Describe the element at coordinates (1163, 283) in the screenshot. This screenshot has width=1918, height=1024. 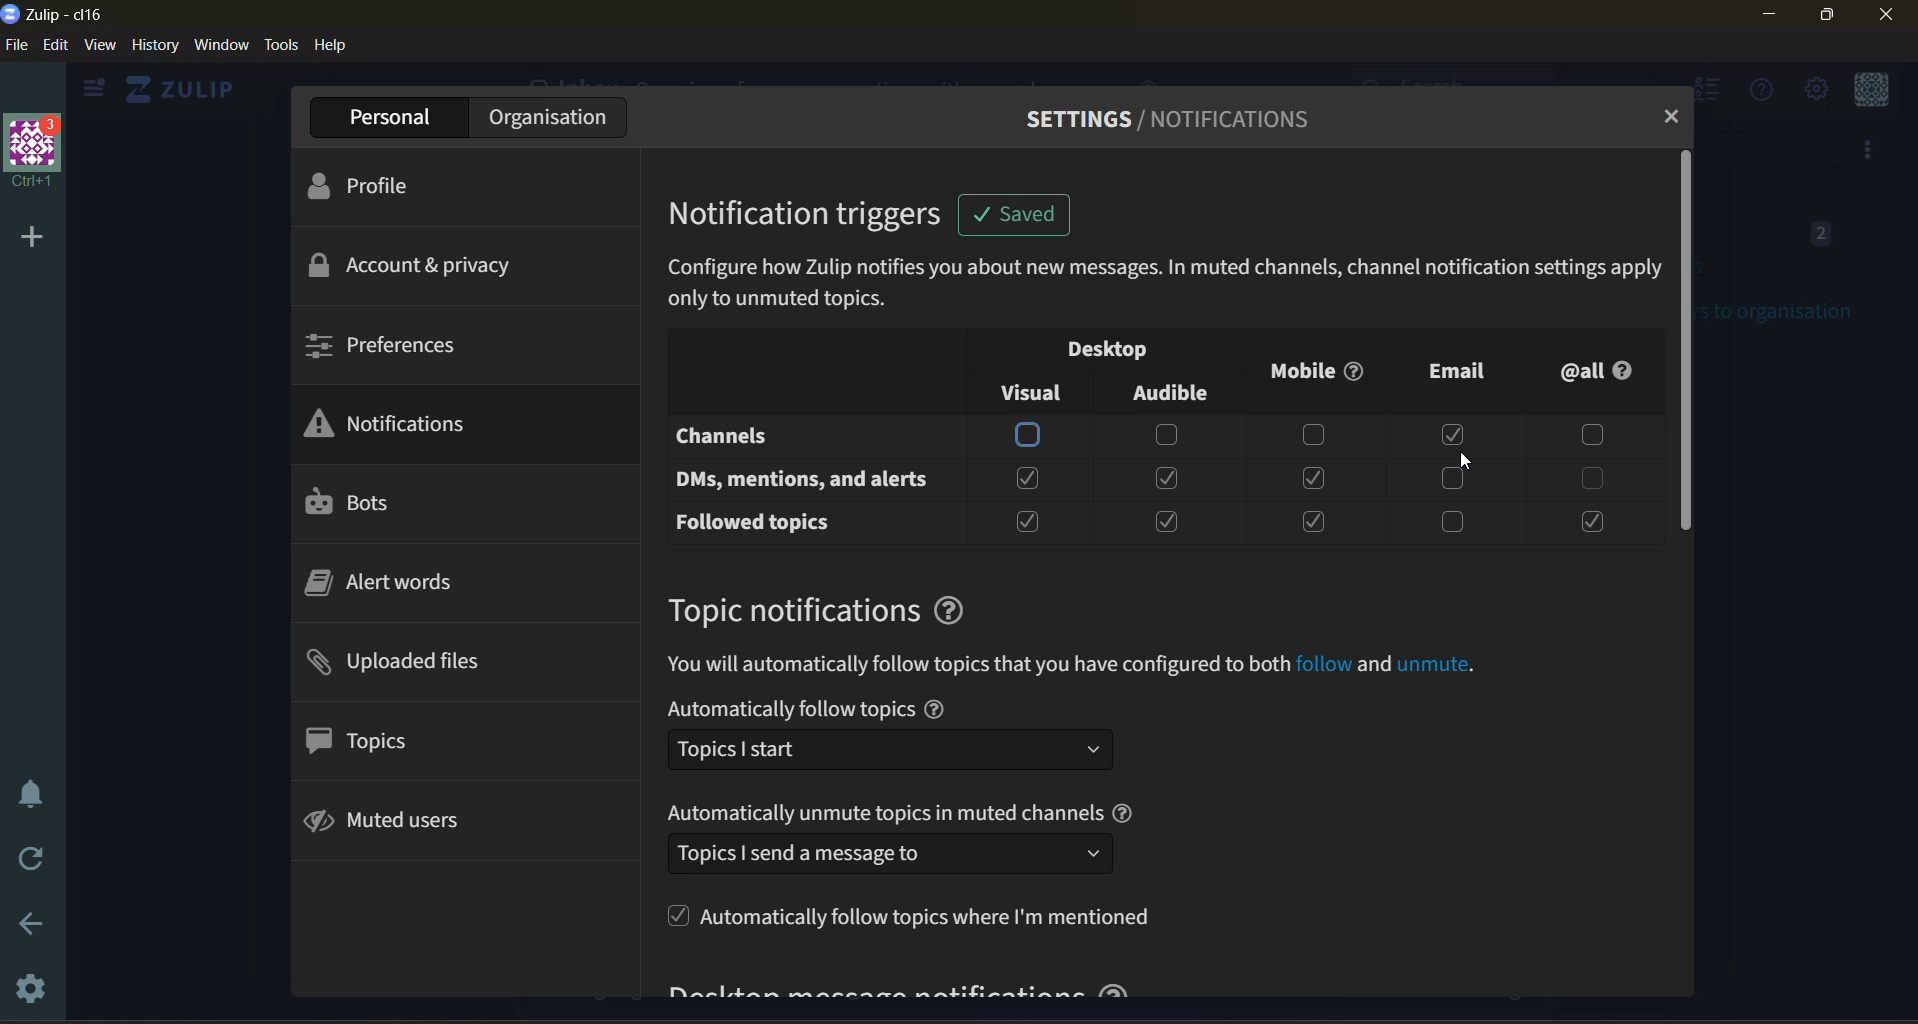
I see `Descriptions ` at that location.